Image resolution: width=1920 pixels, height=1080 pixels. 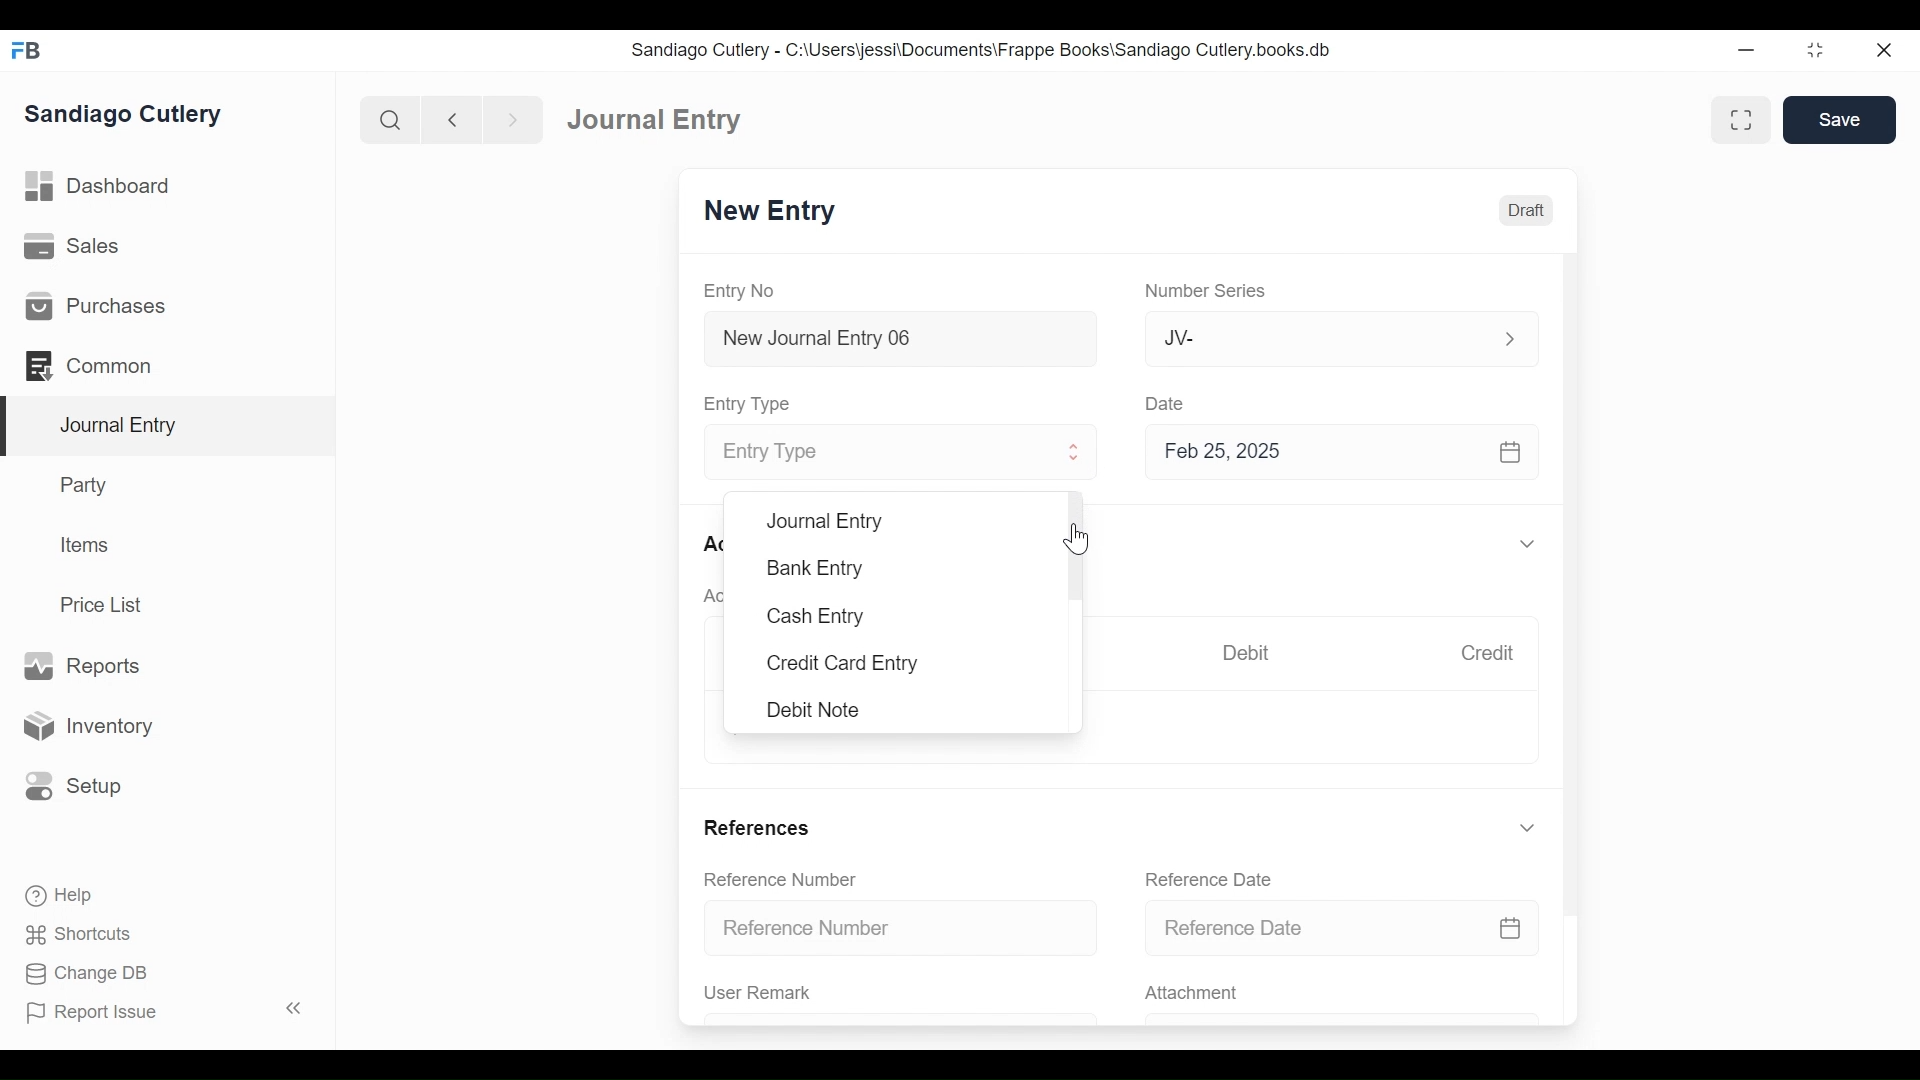 What do you see at coordinates (817, 568) in the screenshot?
I see `Bank Entry` at bounding box center [817, 568].